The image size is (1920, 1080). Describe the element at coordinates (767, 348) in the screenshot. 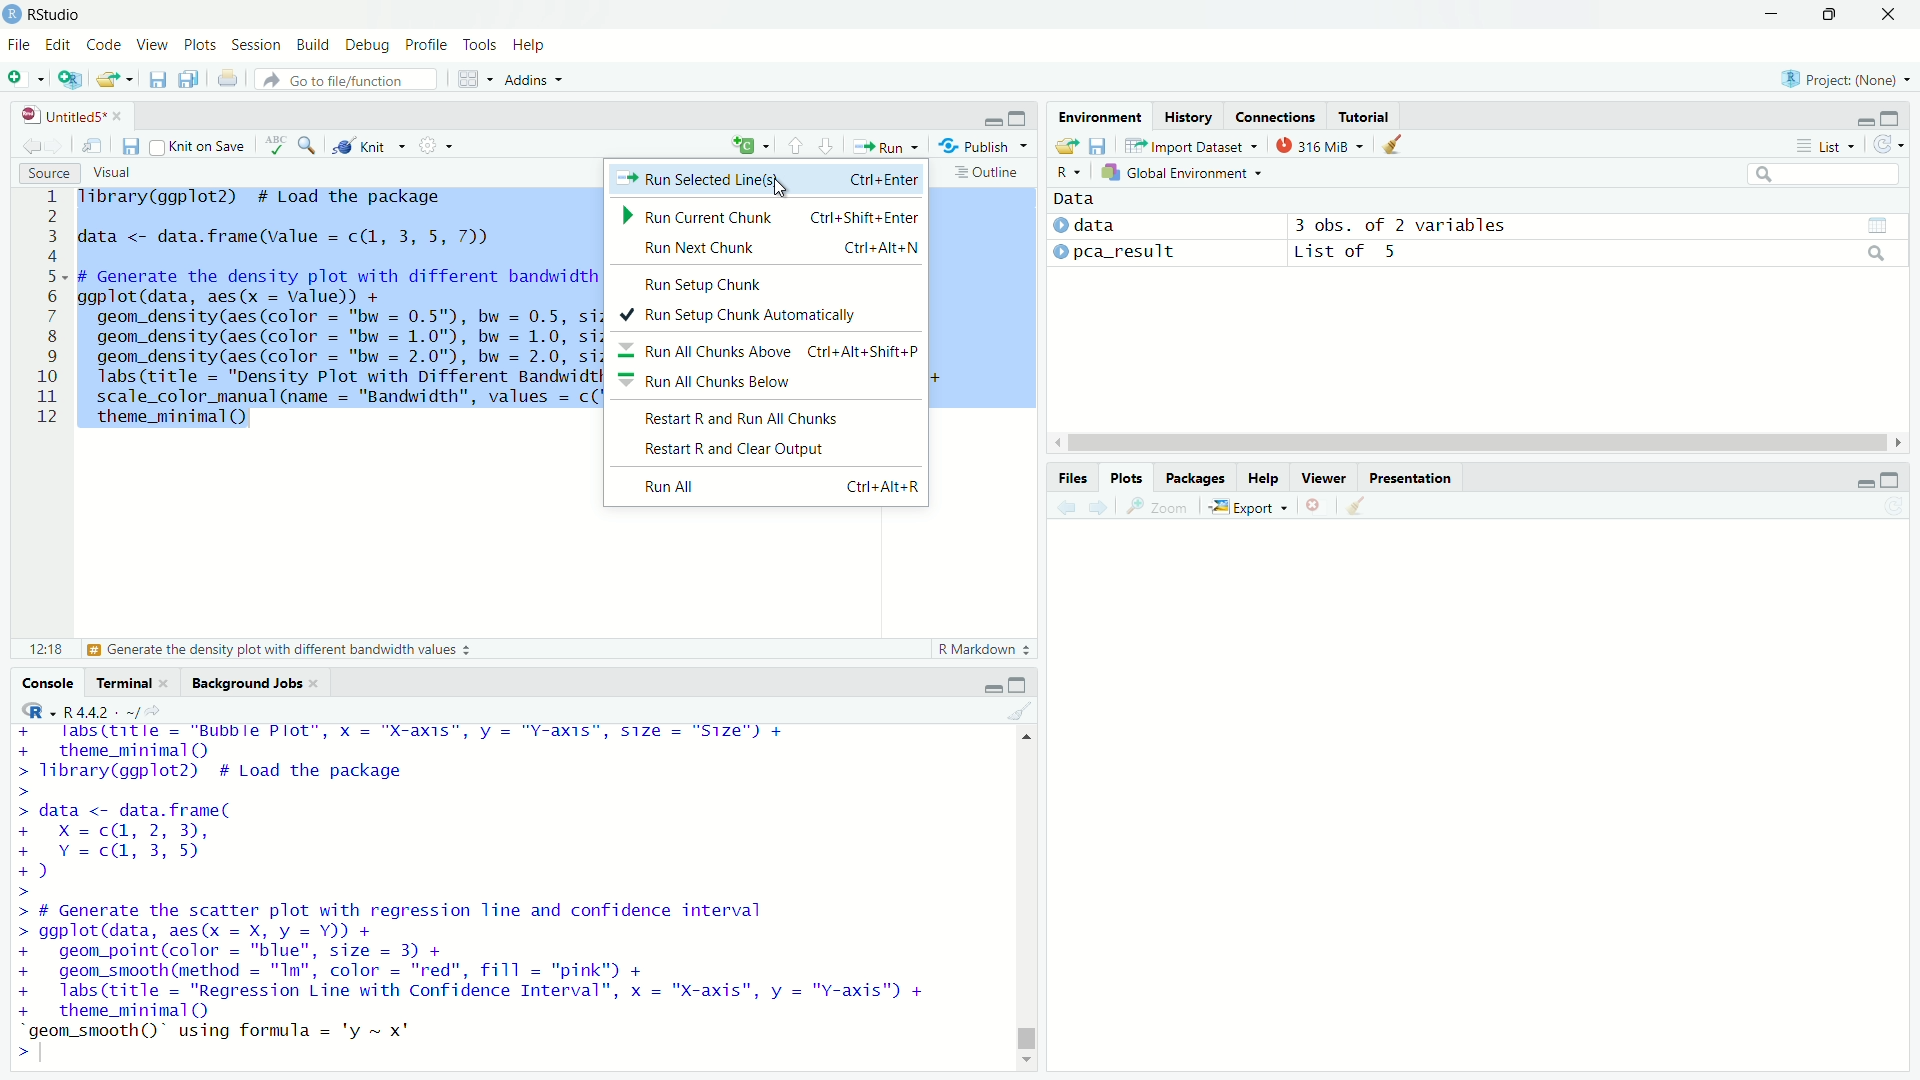

I see `Run All Chunks Above  Ctrl+Alt+Shift+P` at that location.